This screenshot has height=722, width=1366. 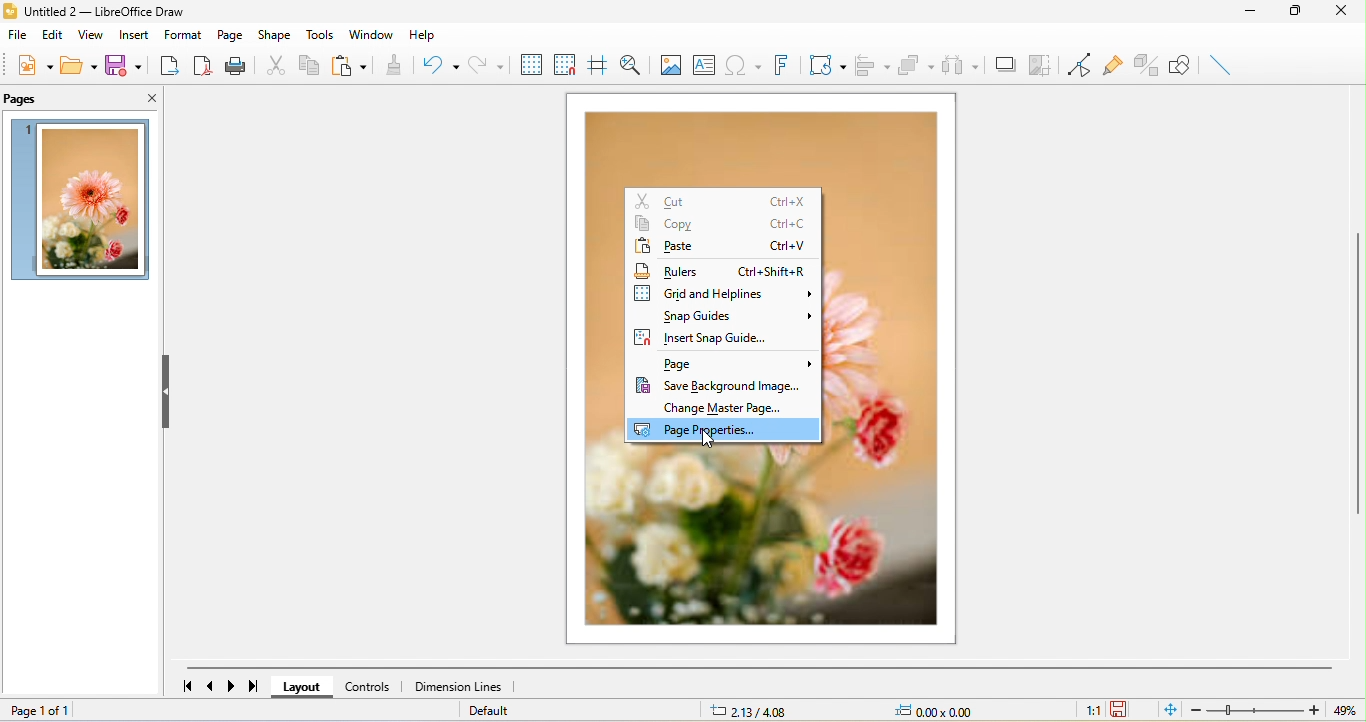 What do you see at coordinates (187, 684) in the screenshot?
I see `first page` at bounding box center [187, 684].